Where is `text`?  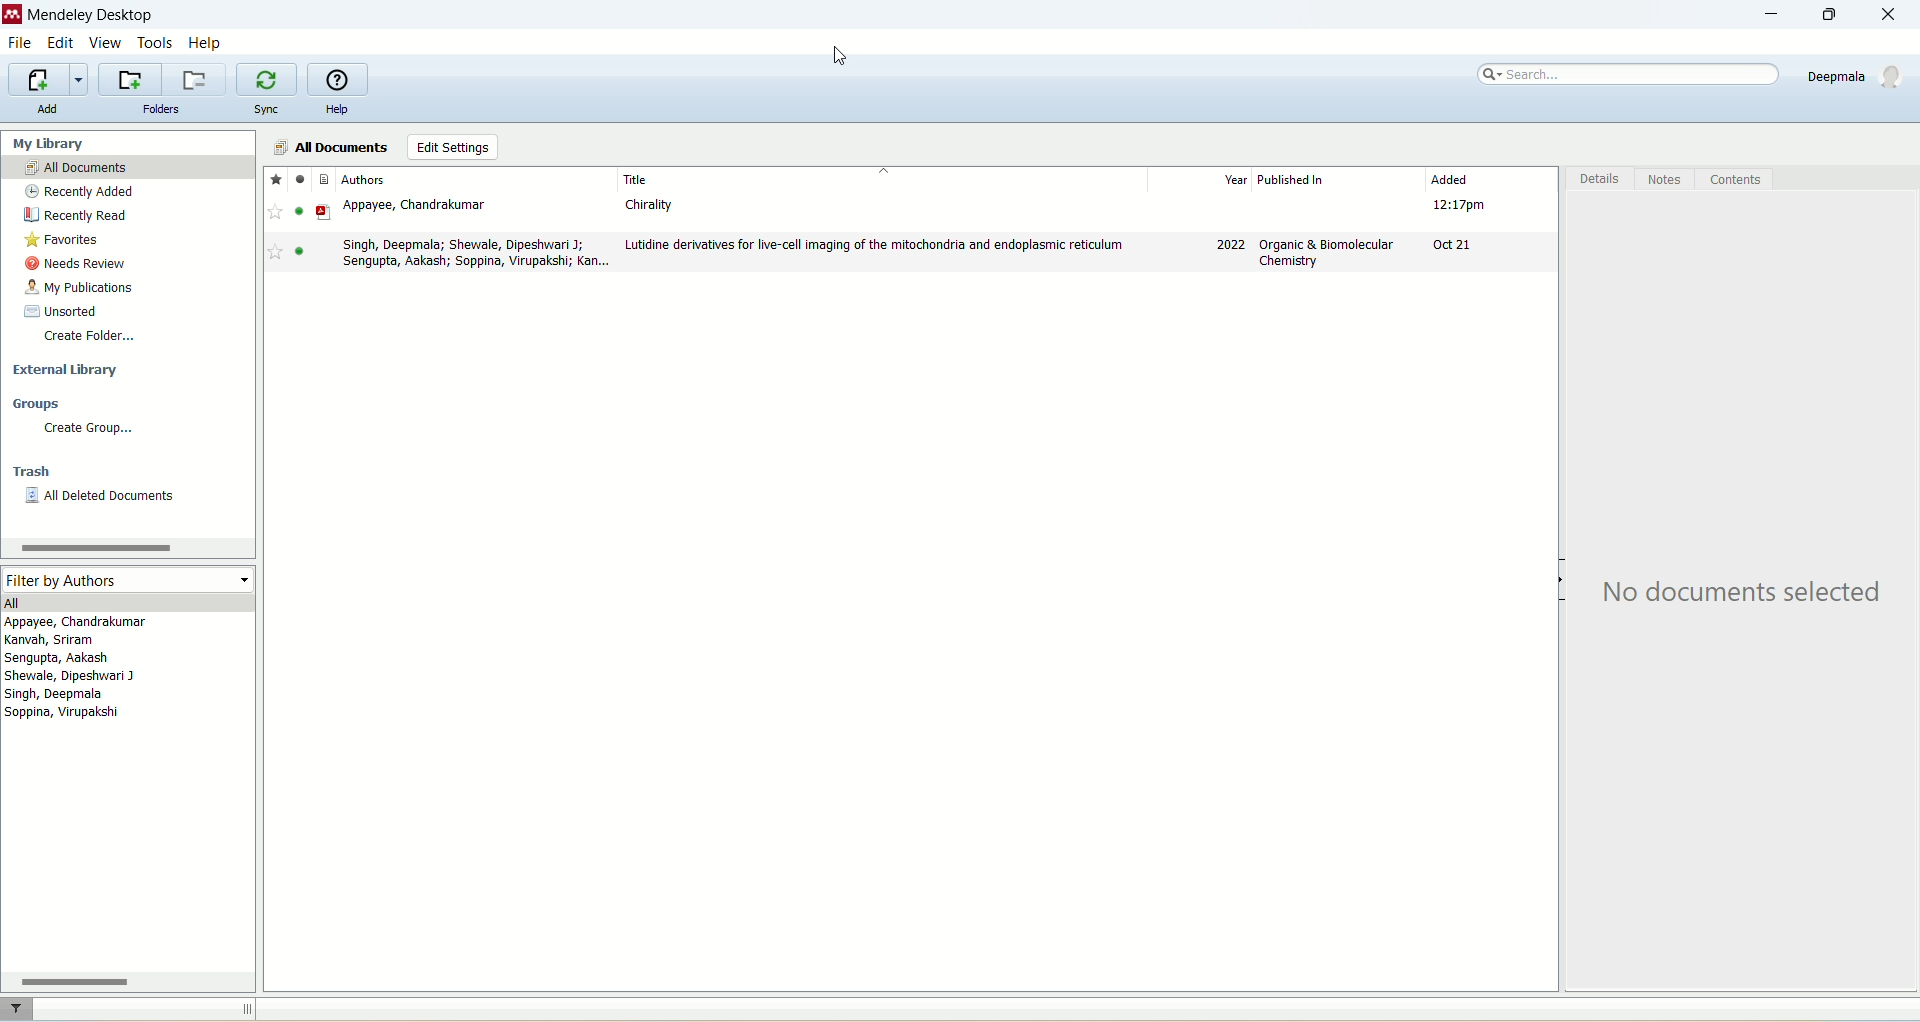 text is located at coordinates (1744, 593).